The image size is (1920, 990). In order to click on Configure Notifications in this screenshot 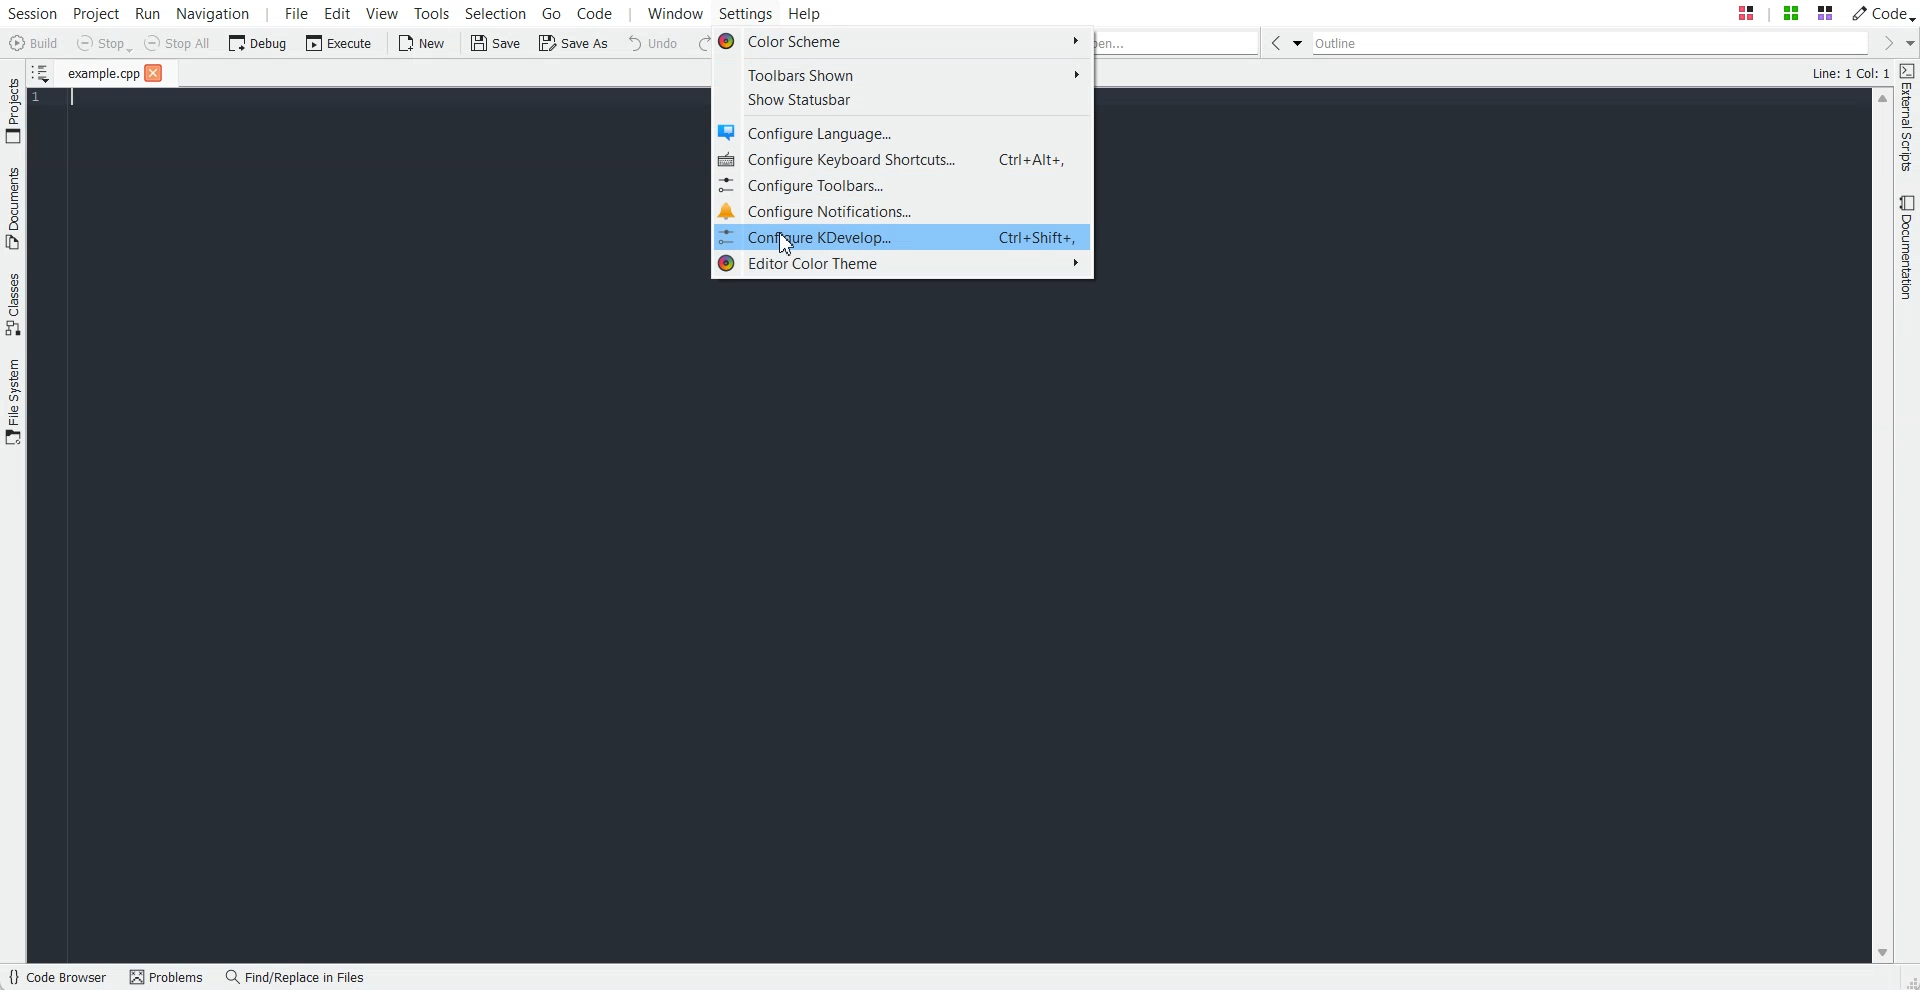, I will do `click(902, 210)`.